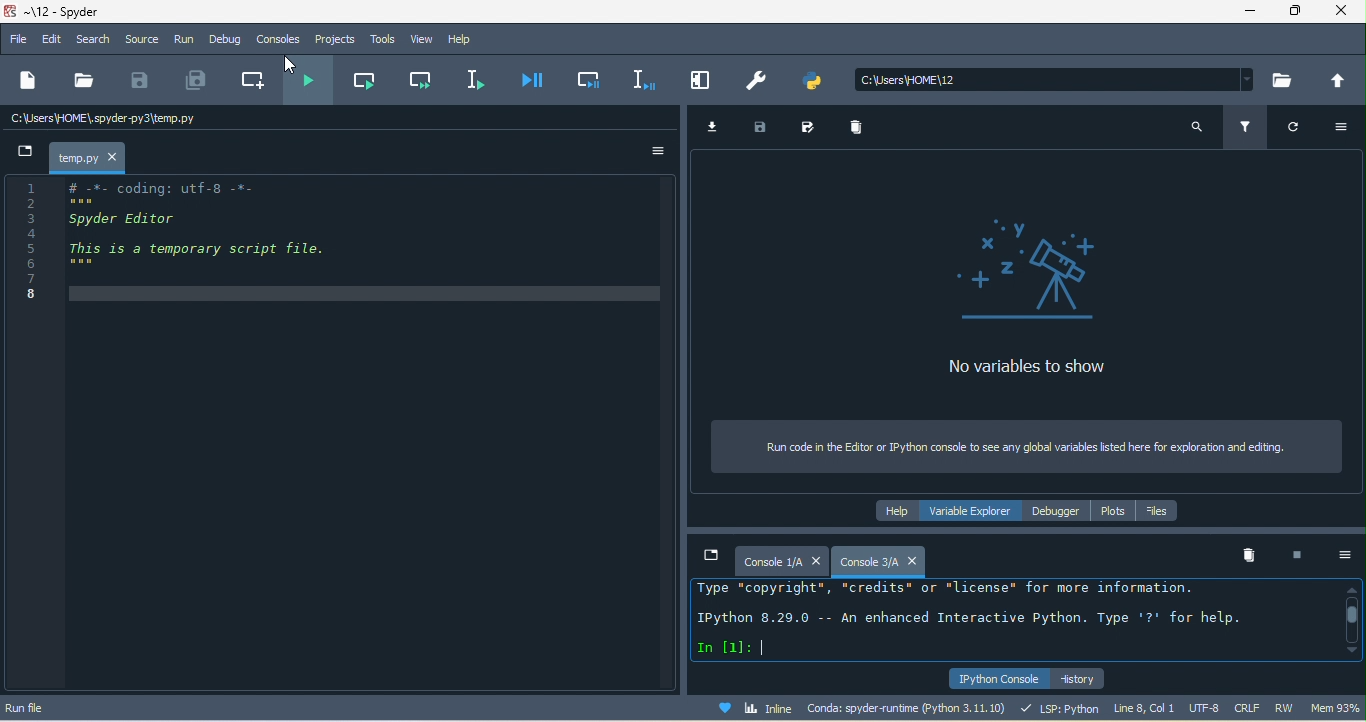 Image resolution: width=1366 pixels, height=722 pixels. I want to click on minimize, so click(1251, 12).